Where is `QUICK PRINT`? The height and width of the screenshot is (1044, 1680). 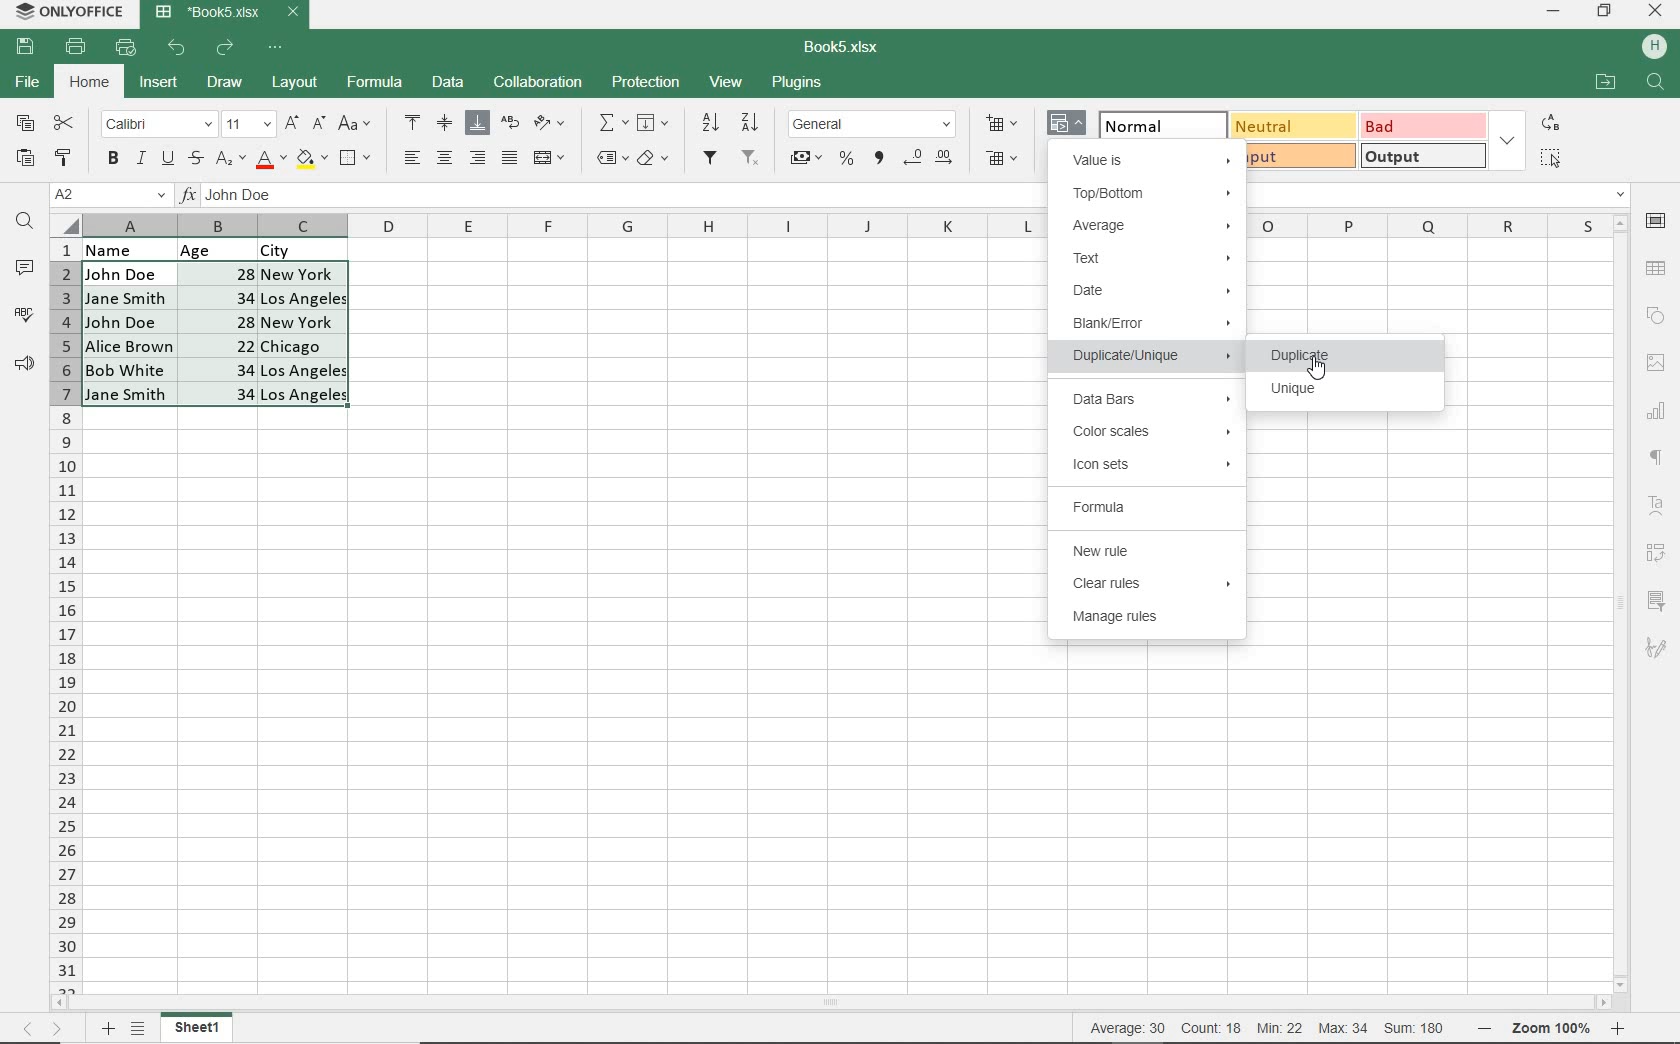 QUICK PRINT is located at coordinates (126, 48).